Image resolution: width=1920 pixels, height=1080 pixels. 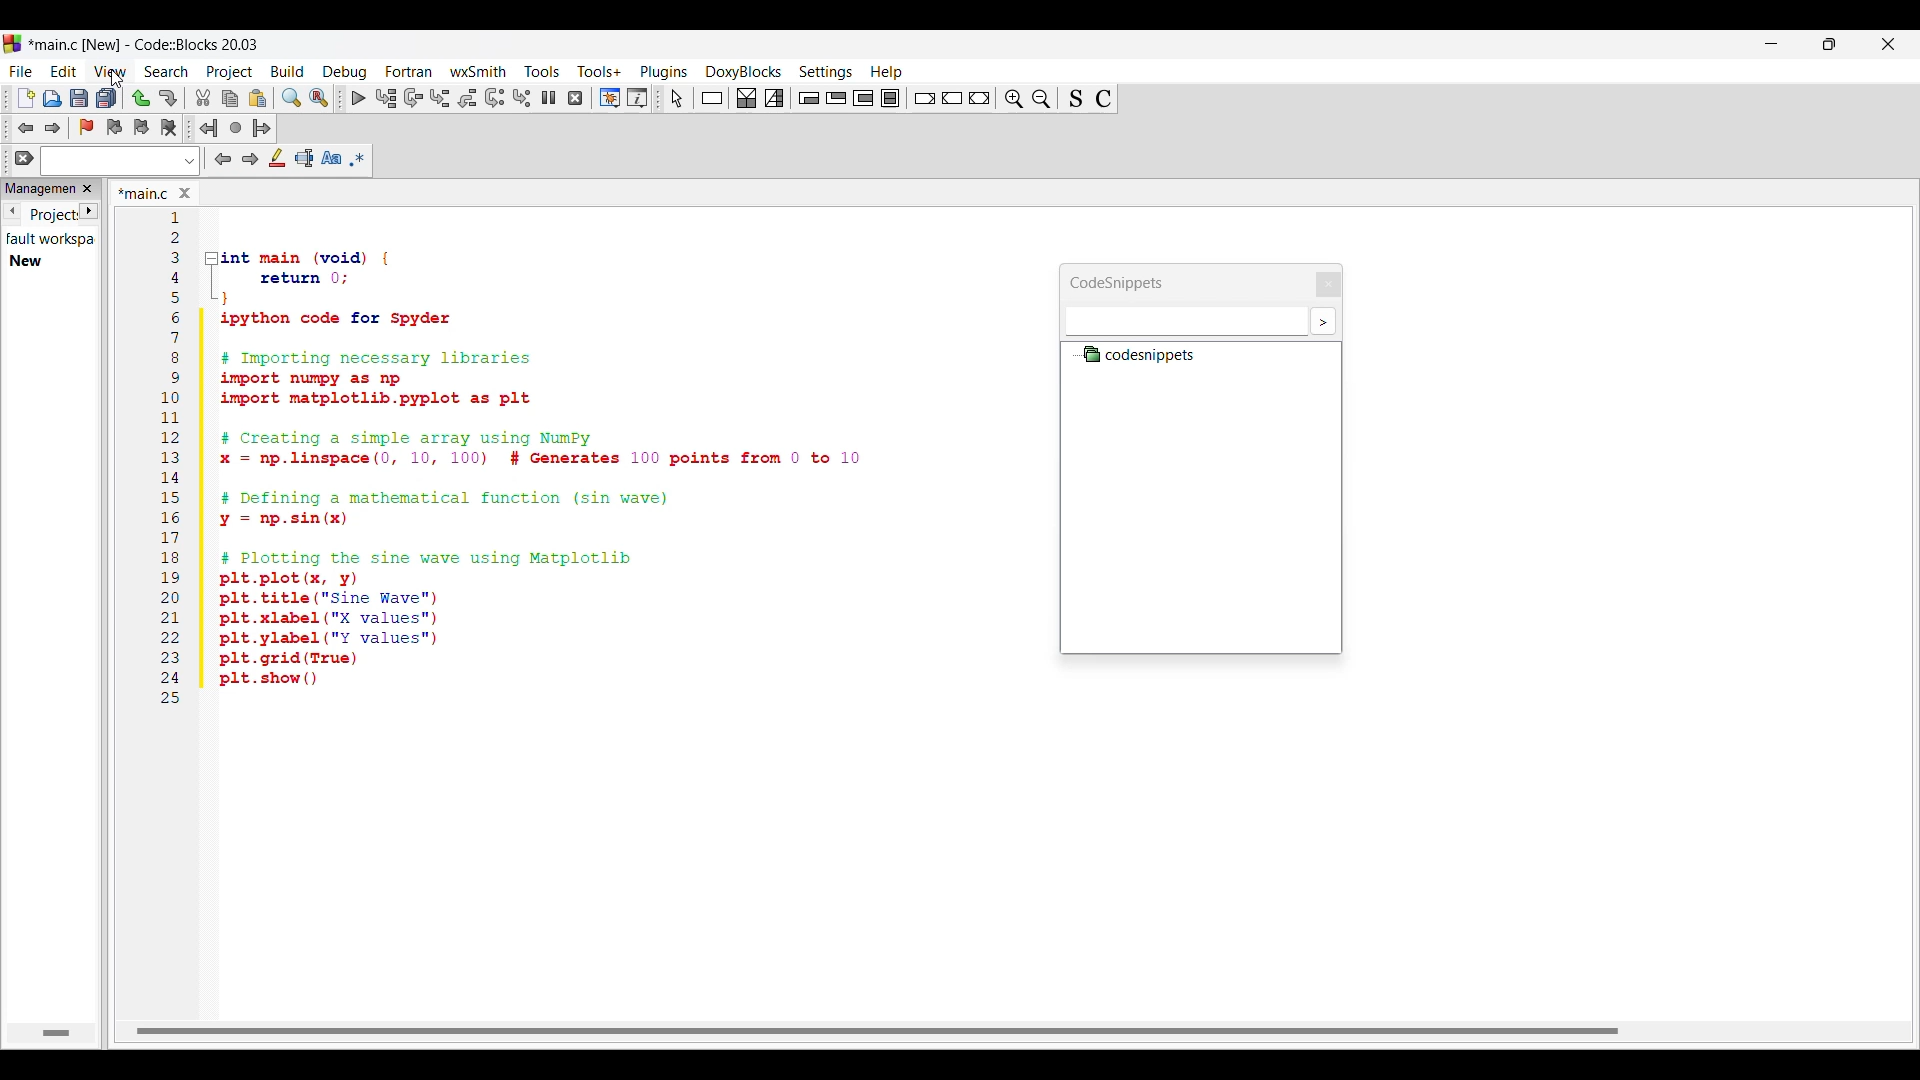 I want to click on Break debugger, so click(x=548, y=97).